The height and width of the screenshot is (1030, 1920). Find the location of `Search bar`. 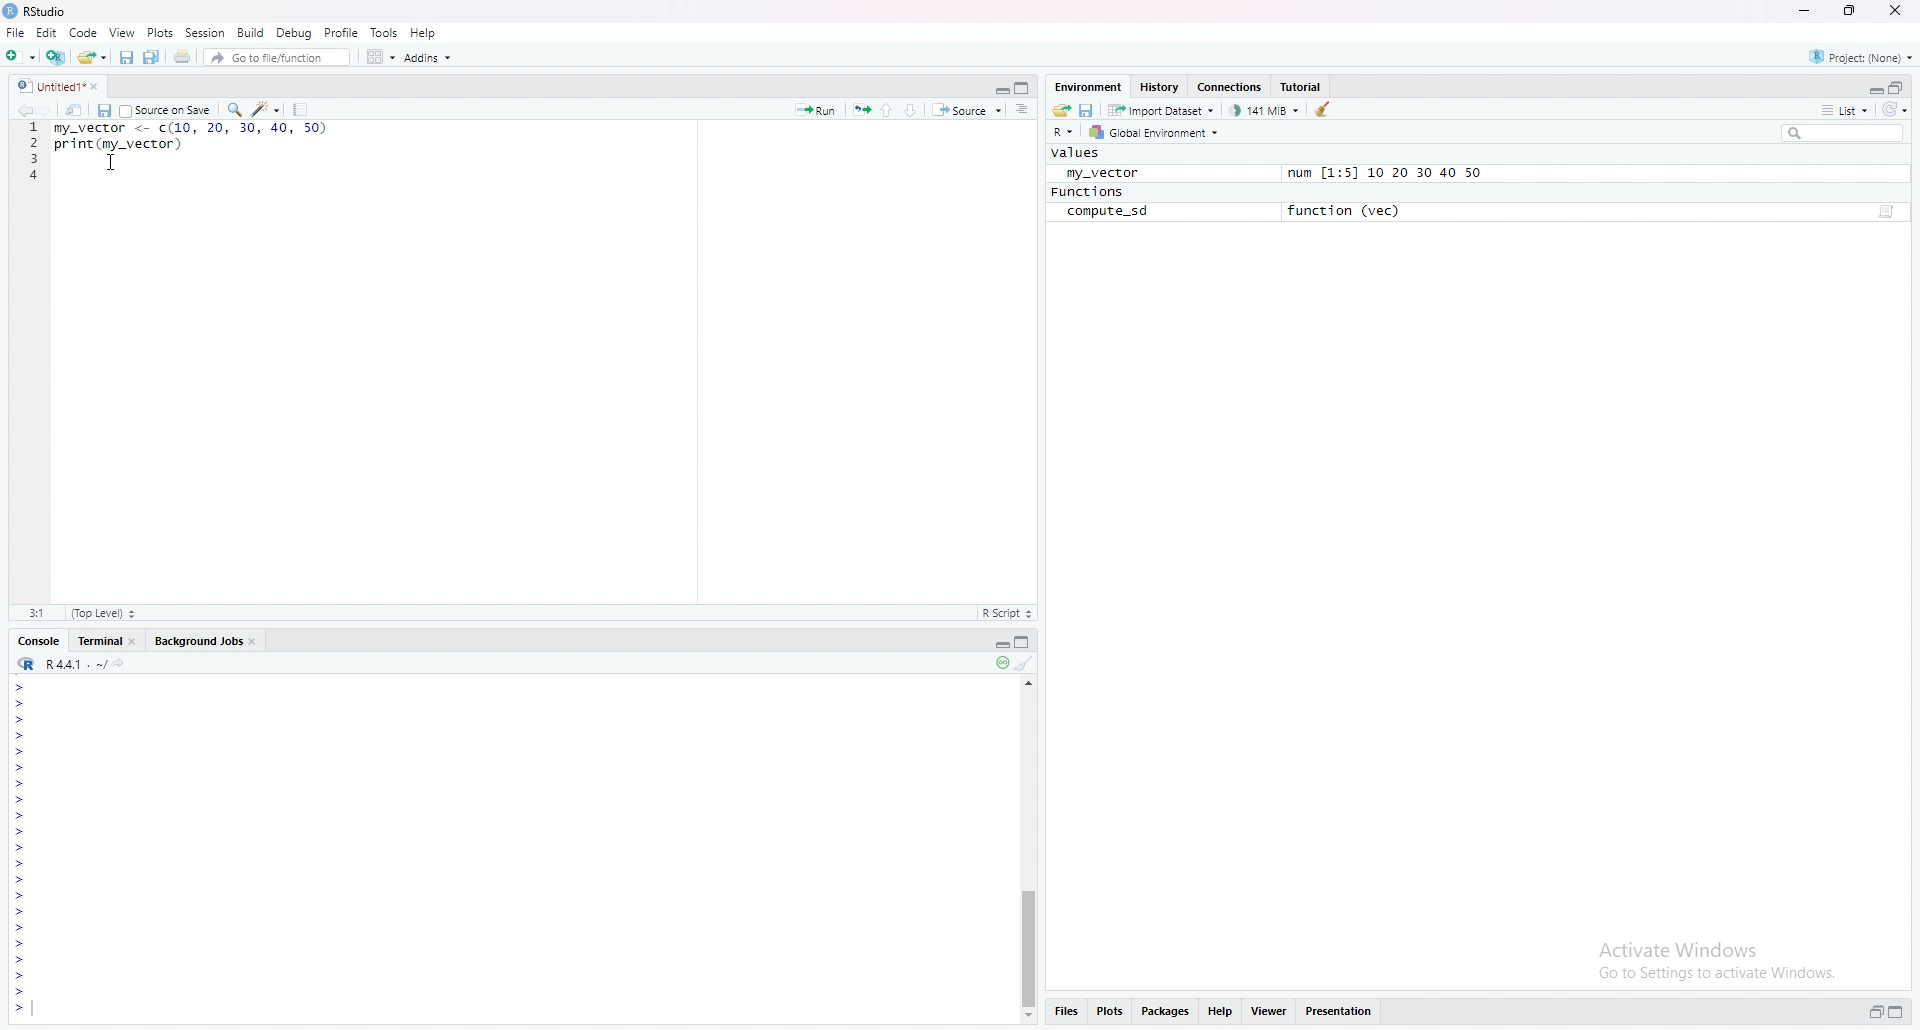

Search bar is located at coordinates (1849, 132).